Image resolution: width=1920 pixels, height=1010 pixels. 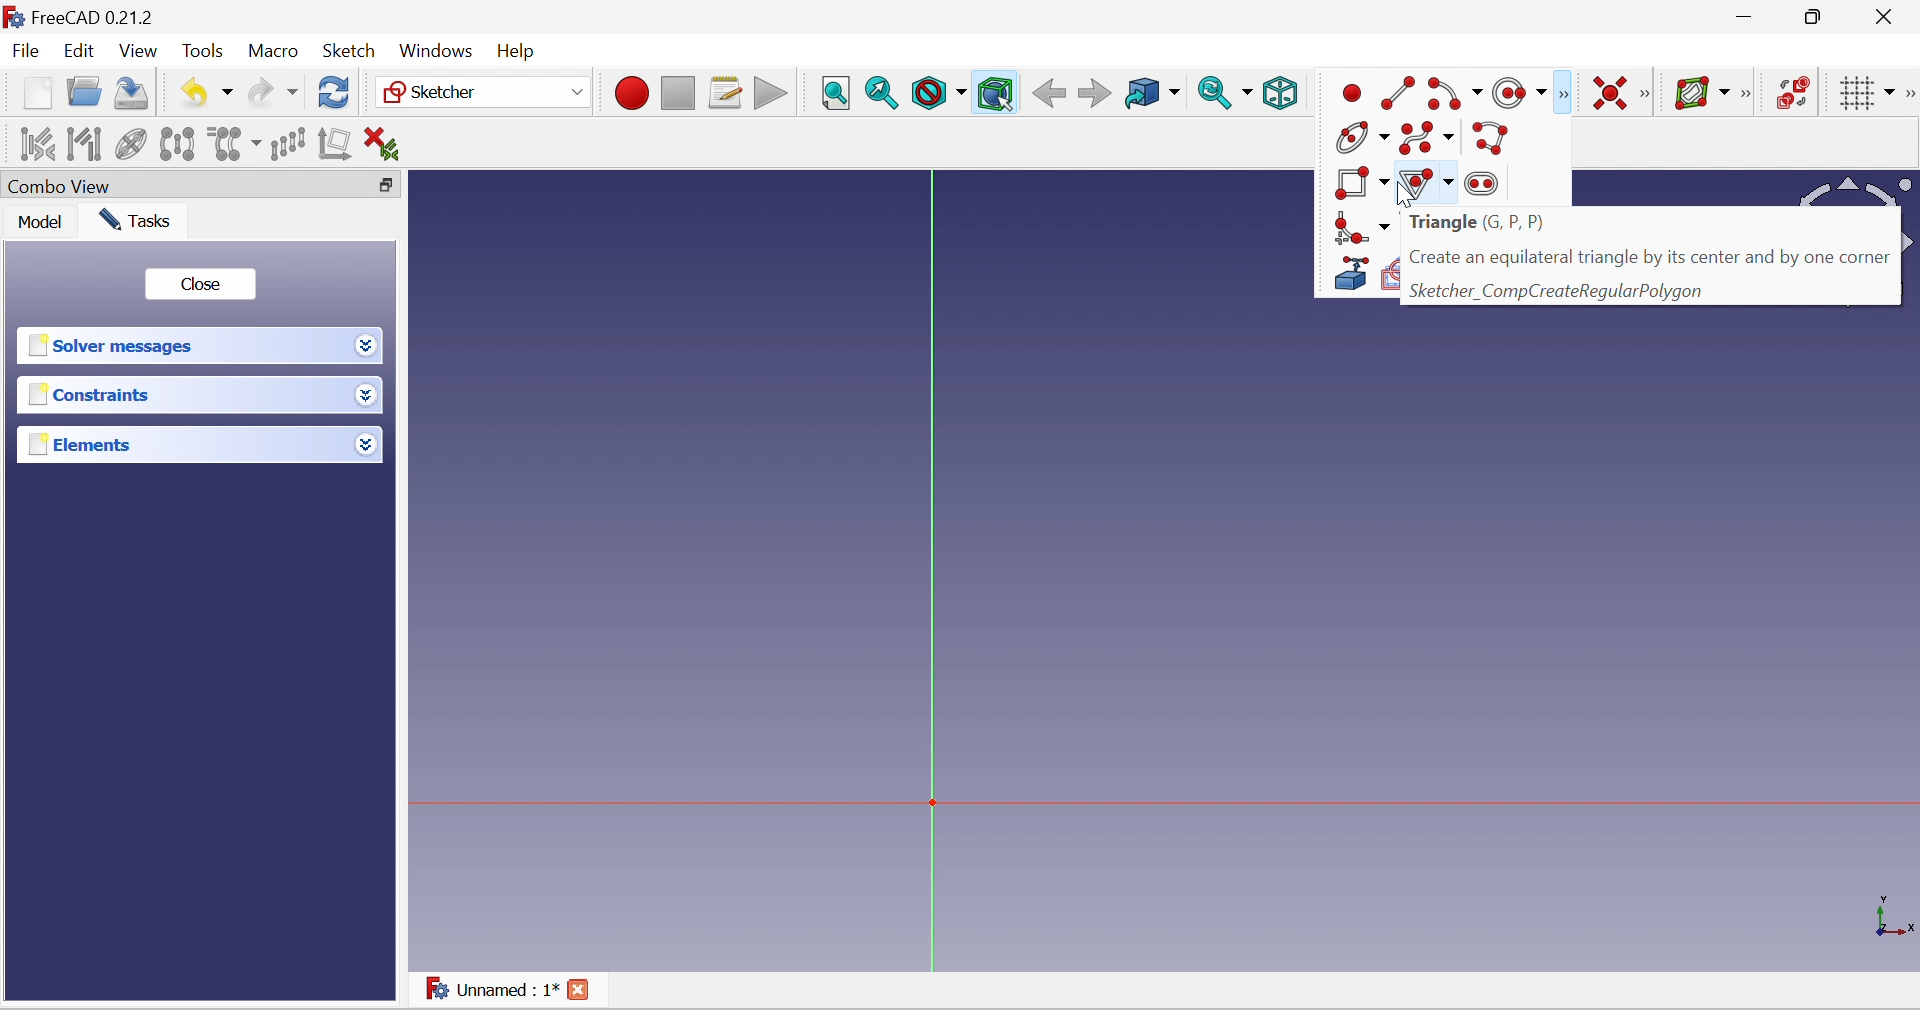 I want to click on Create carbon copy, so click(x=1391, y=273).